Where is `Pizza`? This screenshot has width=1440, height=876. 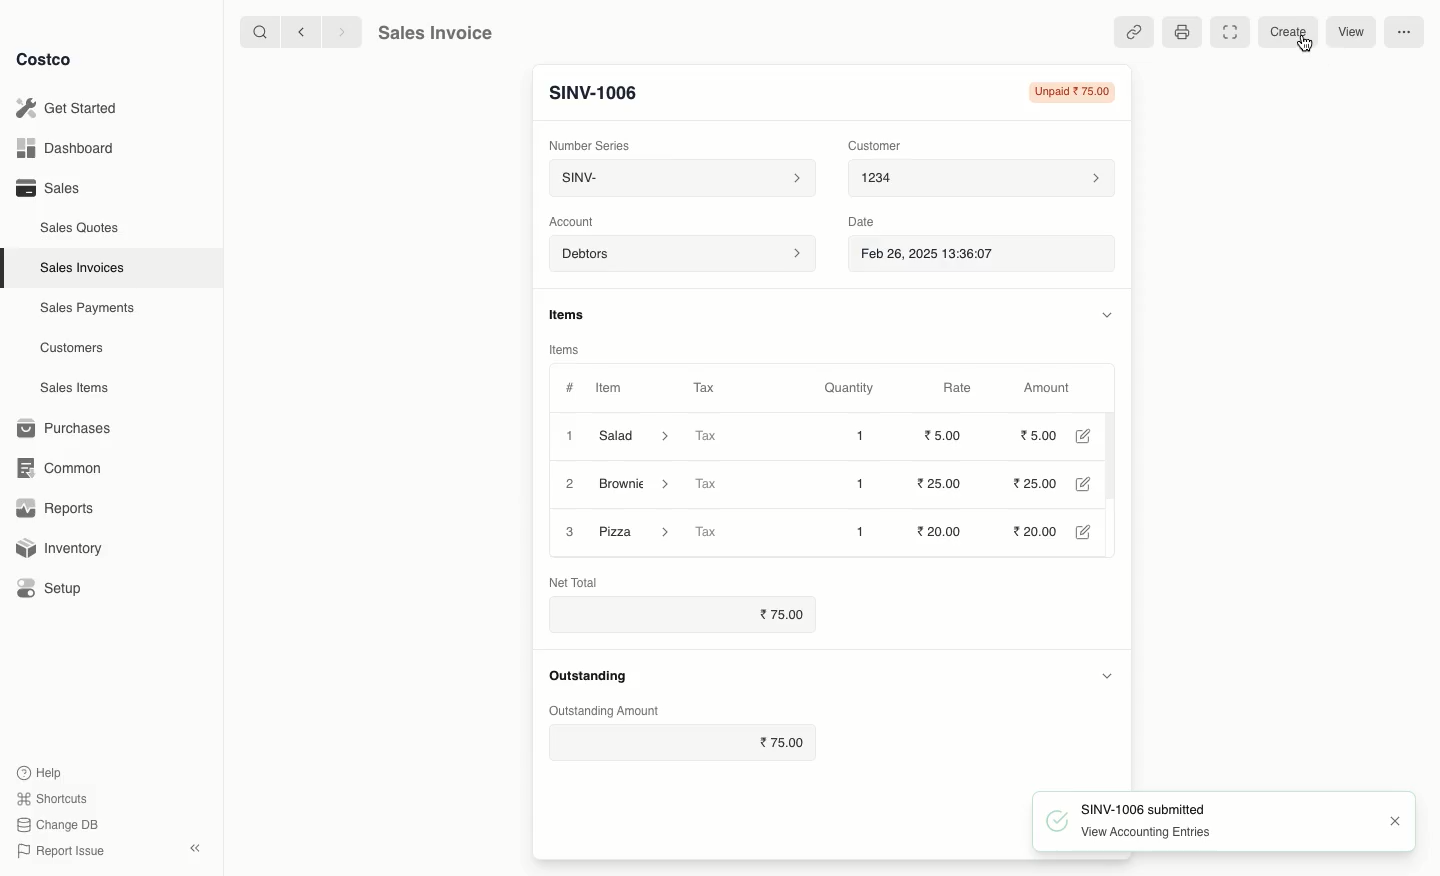
Pizza is located at coordinates (635, 533).